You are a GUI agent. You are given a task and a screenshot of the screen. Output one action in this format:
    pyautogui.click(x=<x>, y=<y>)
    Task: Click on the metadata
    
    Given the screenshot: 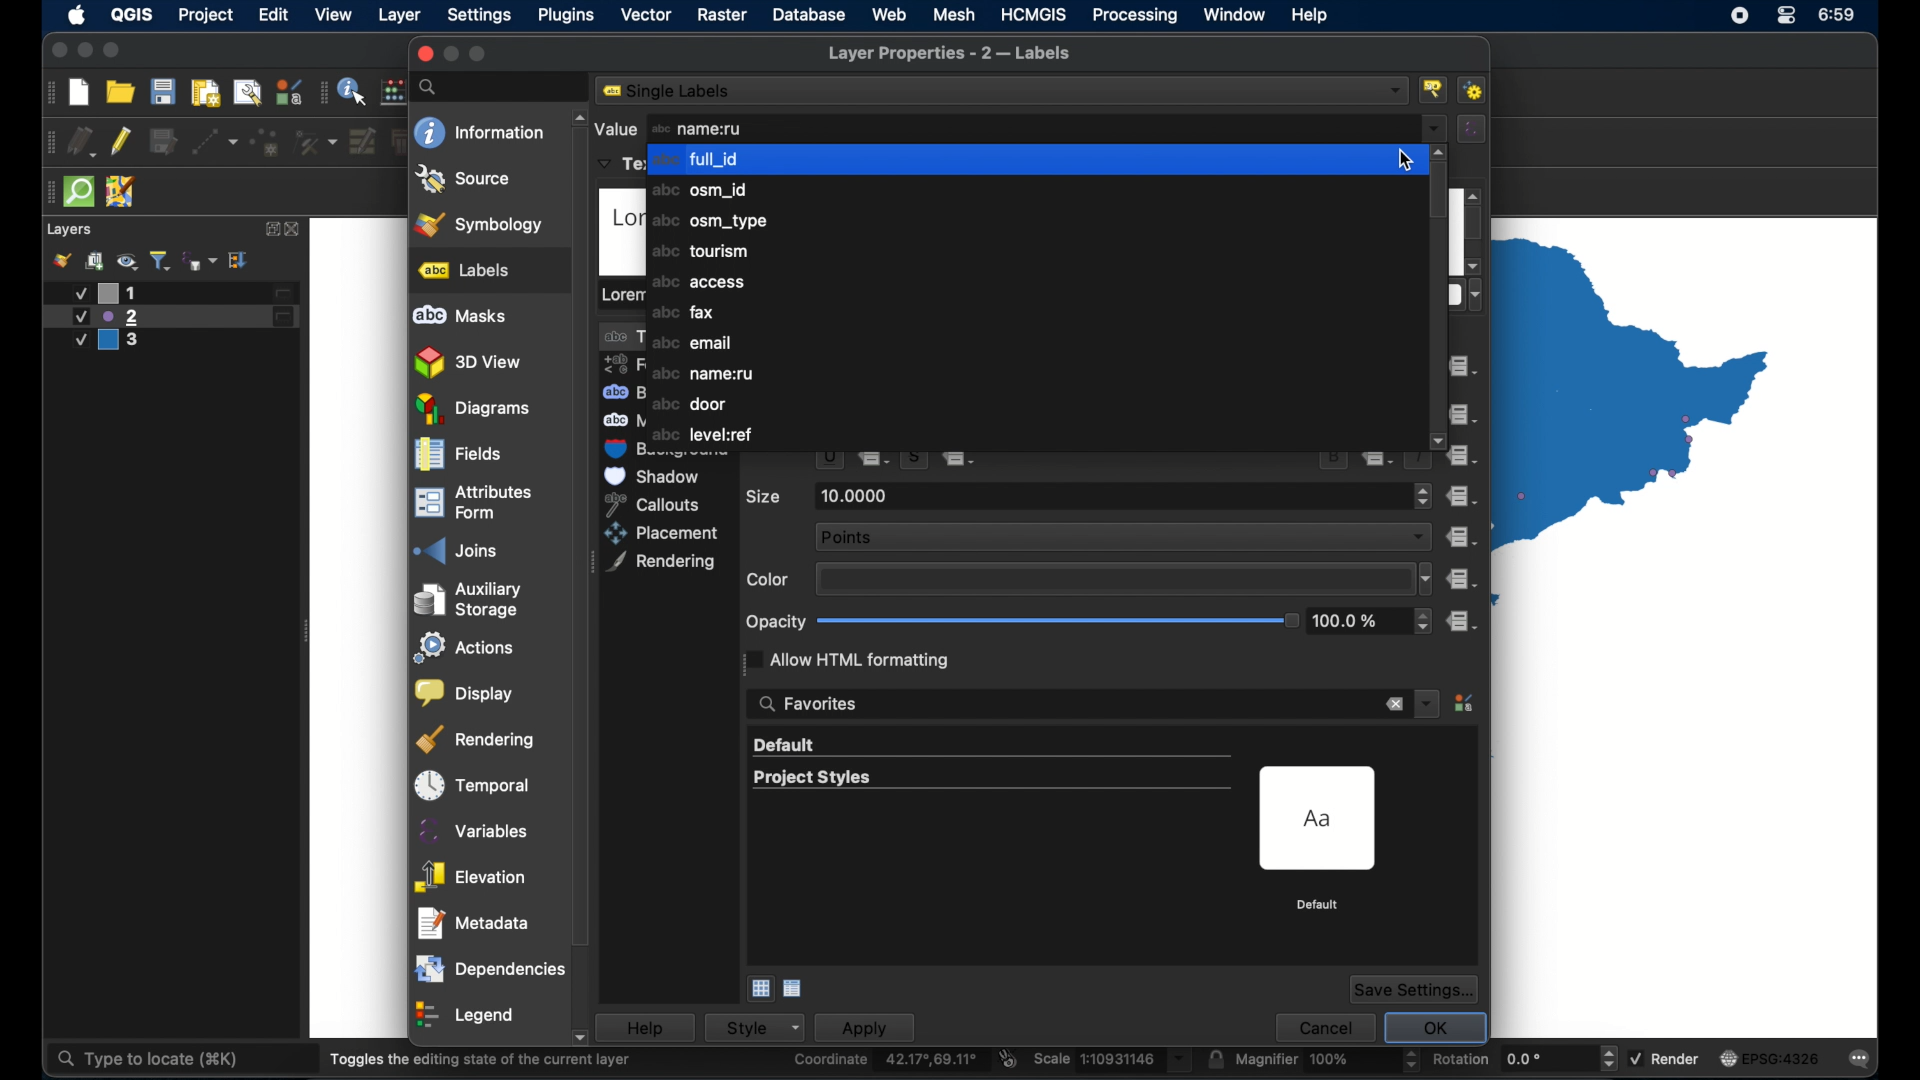 What is the action you would take?
    pyautogui.click(x=474, y=918)
    